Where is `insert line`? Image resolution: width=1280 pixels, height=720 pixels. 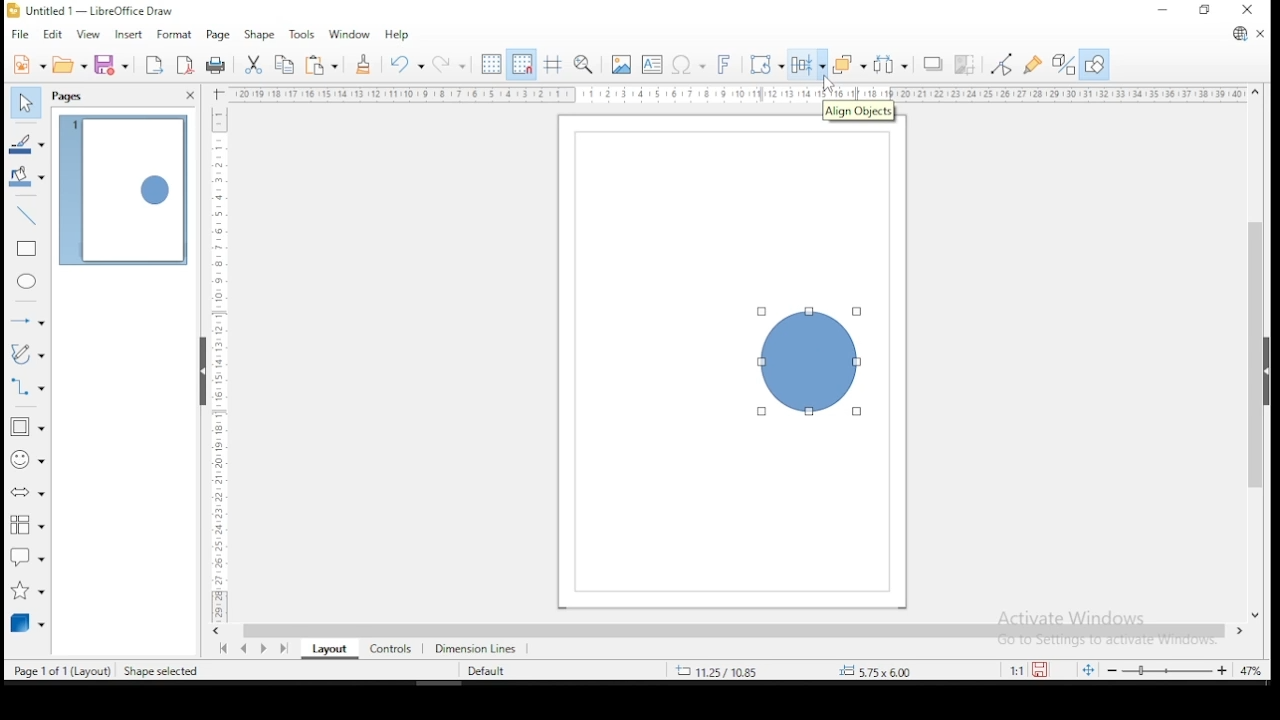 insert line is located at coordinates (27, 213).